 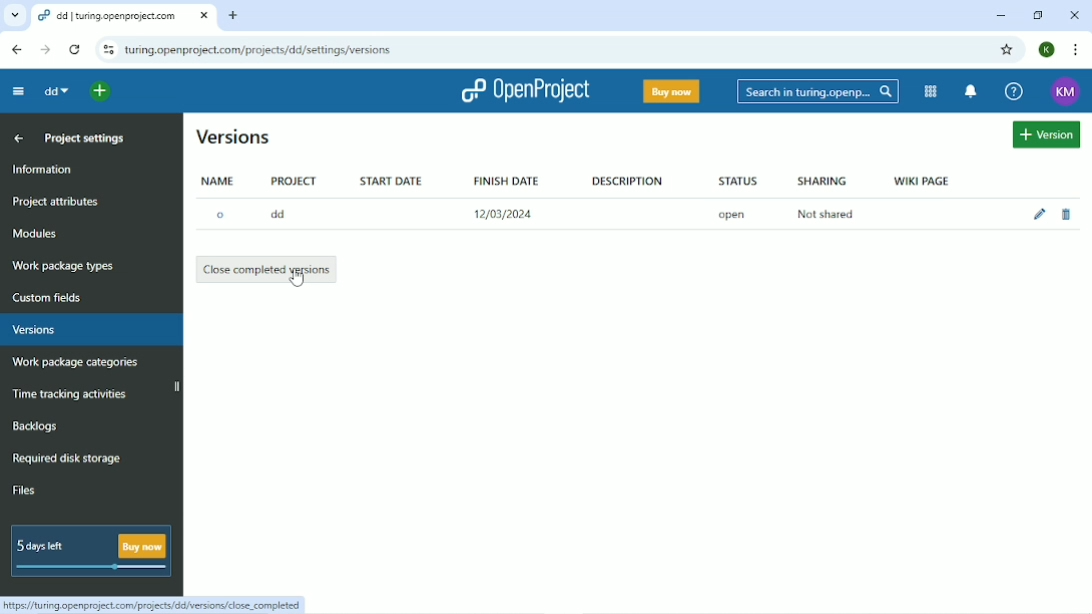 I want to click on Edit, so click(x=1040, y=213).